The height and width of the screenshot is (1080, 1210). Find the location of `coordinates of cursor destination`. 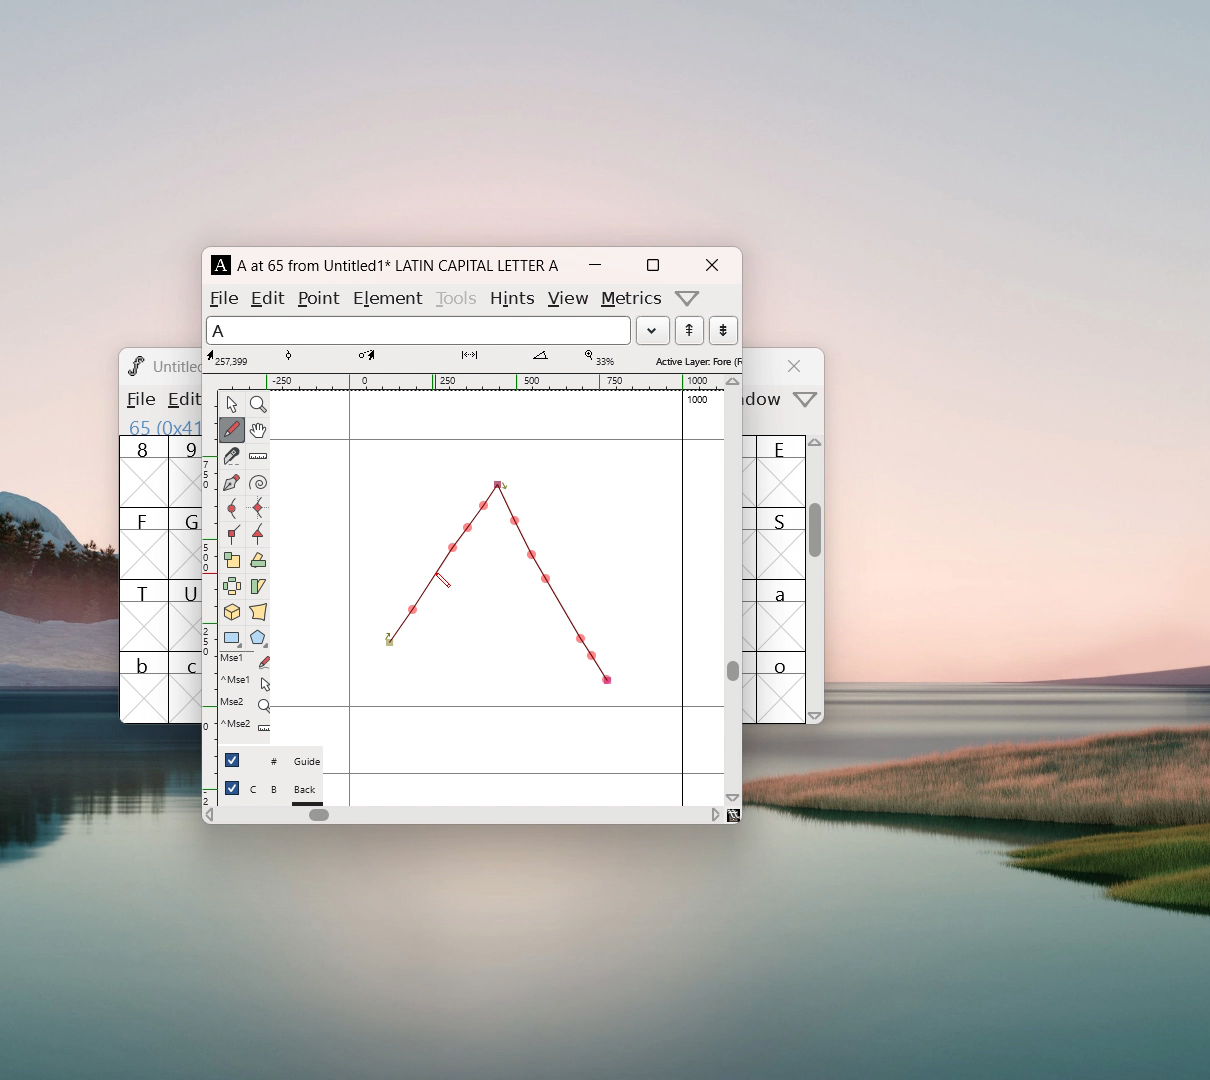

coordinates of cursor destination is located at coordinates (386, 358).